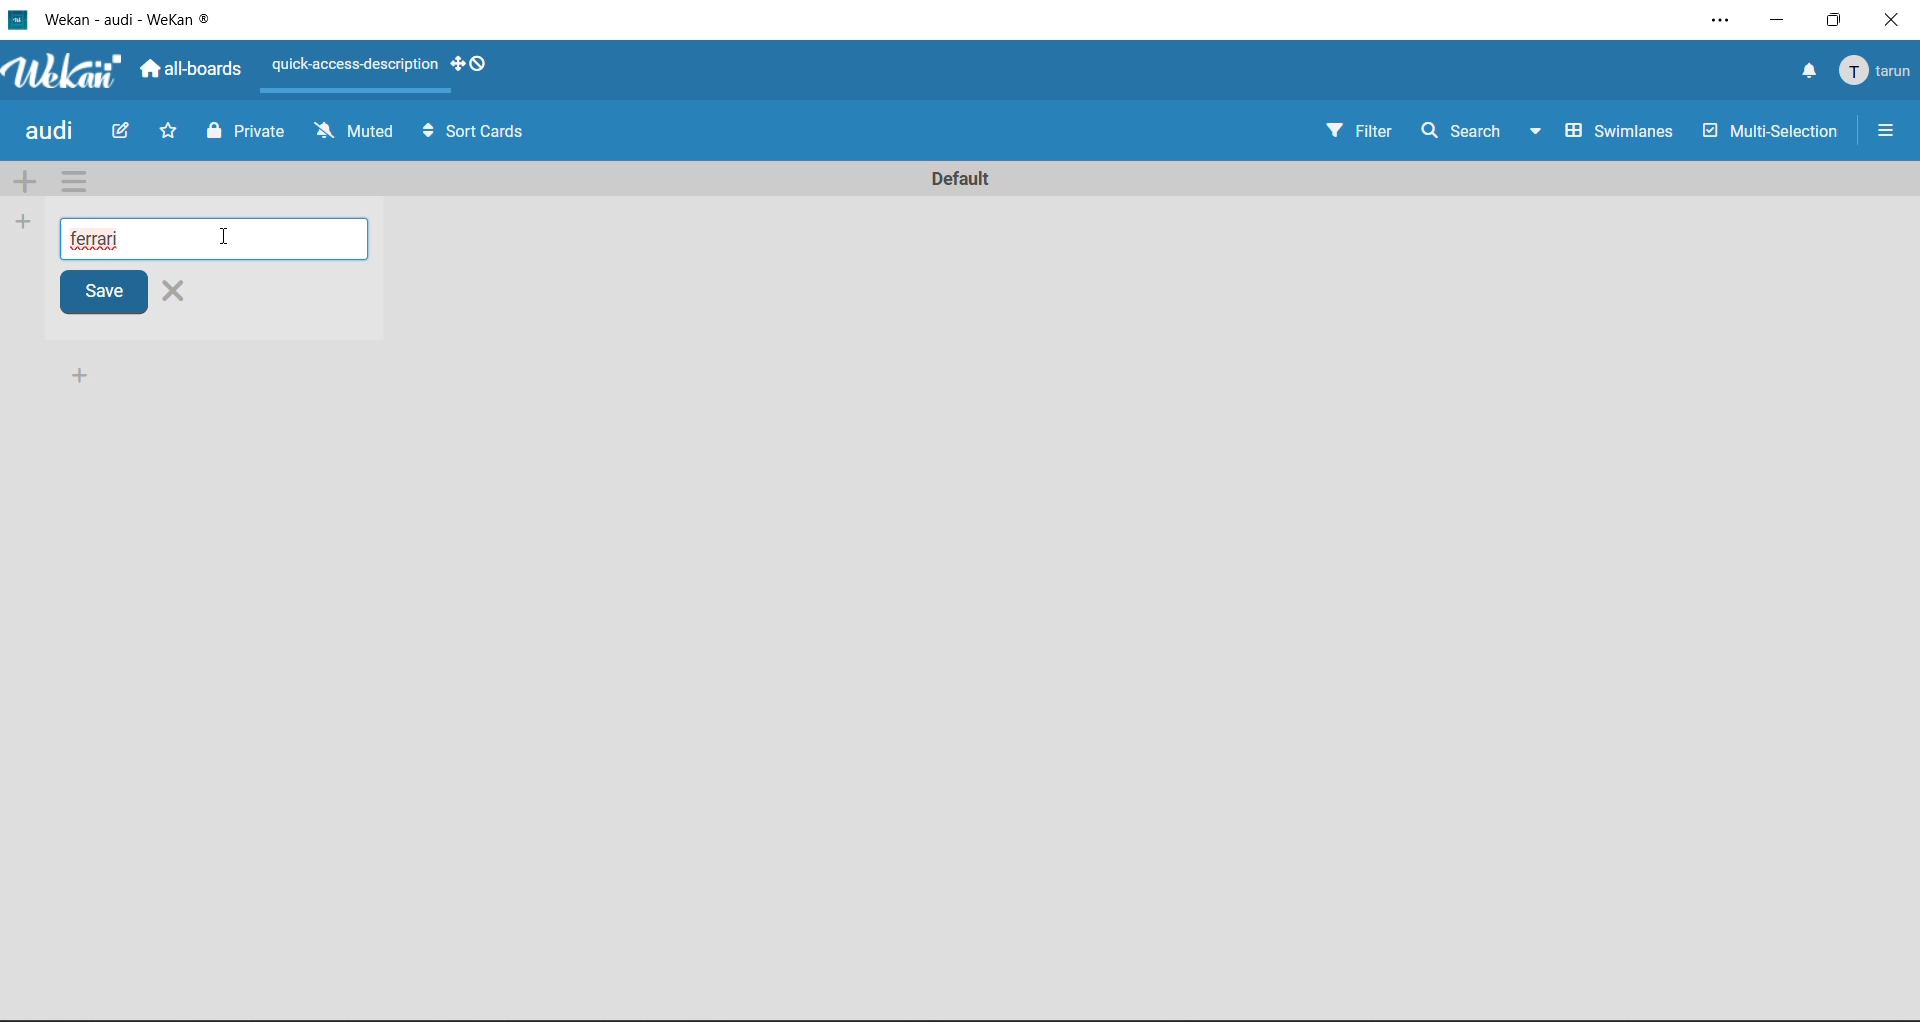  What do you see at coordinates (1620, 134) in the screenshot?
I see `Swimlanes` at bounding box center [1620, 134].